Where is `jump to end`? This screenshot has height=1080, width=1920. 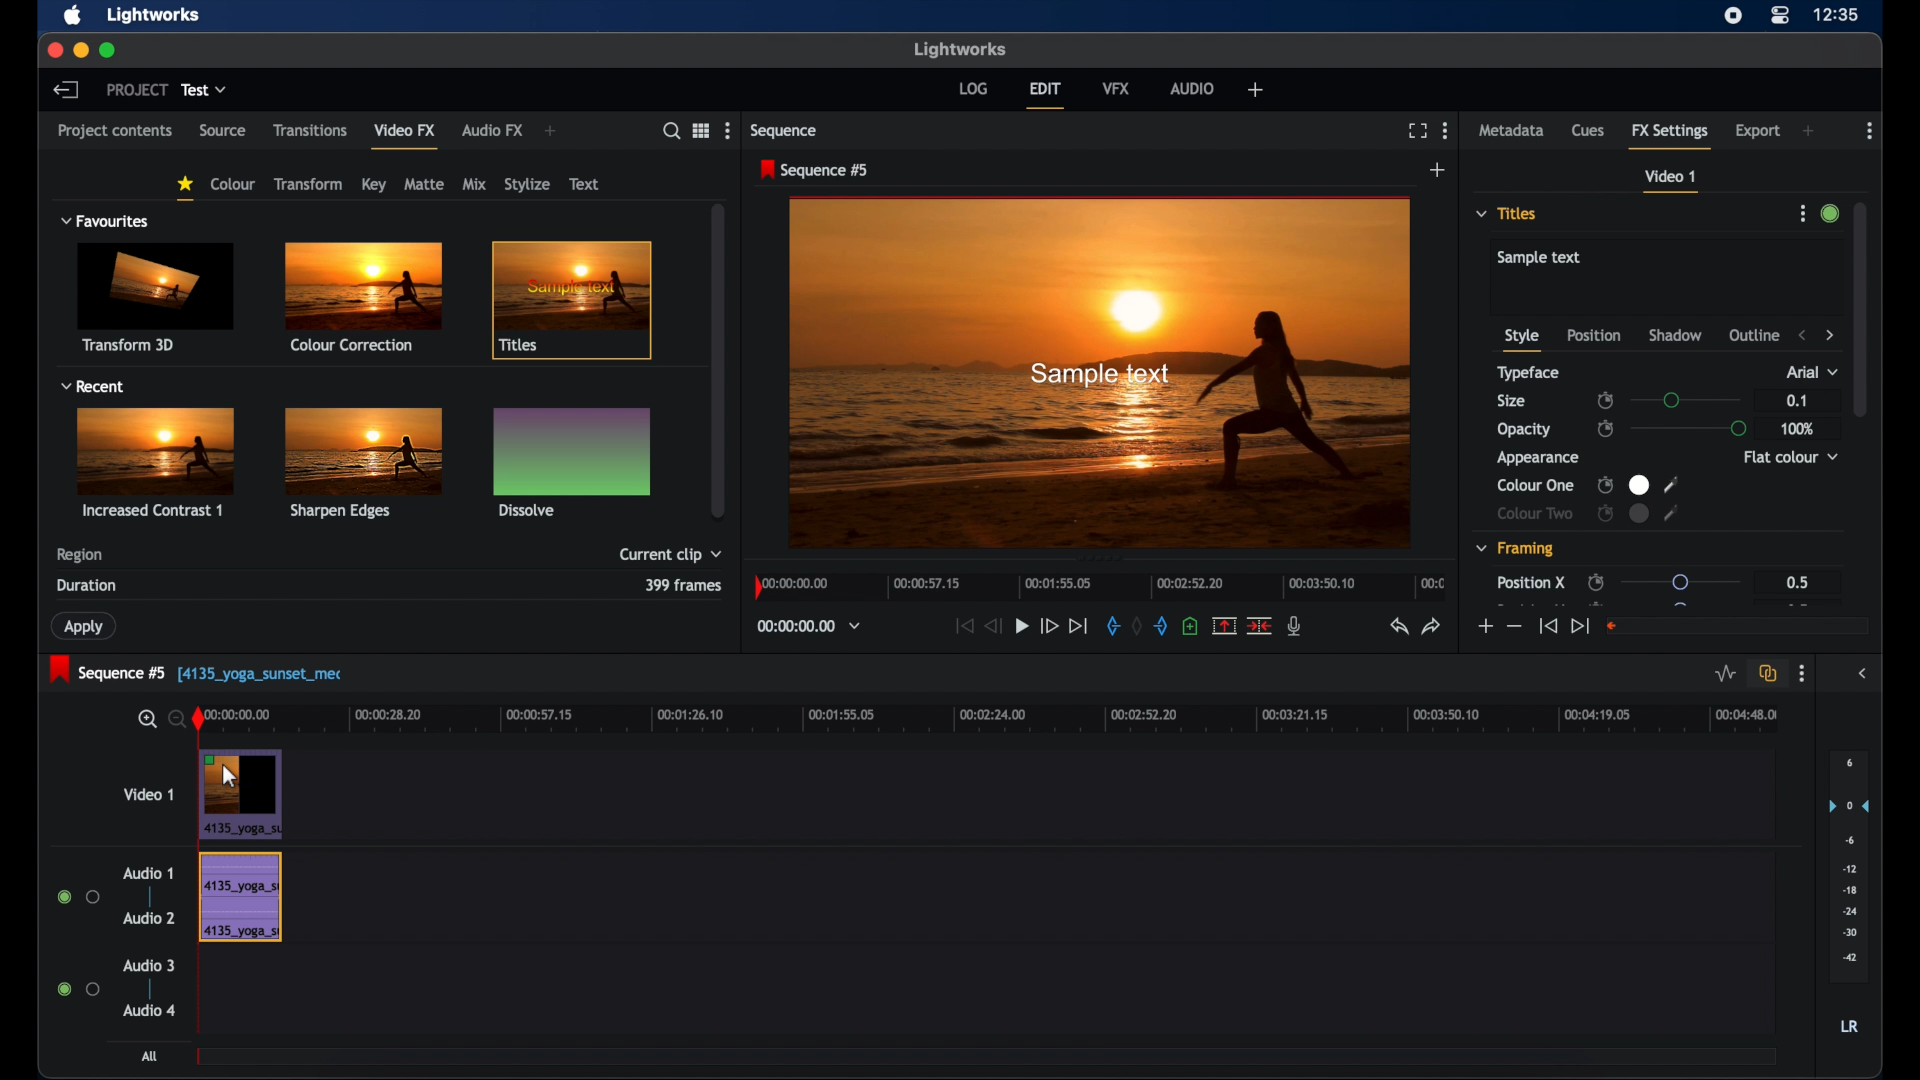
jump to end is located at coordinates (1078, 625).